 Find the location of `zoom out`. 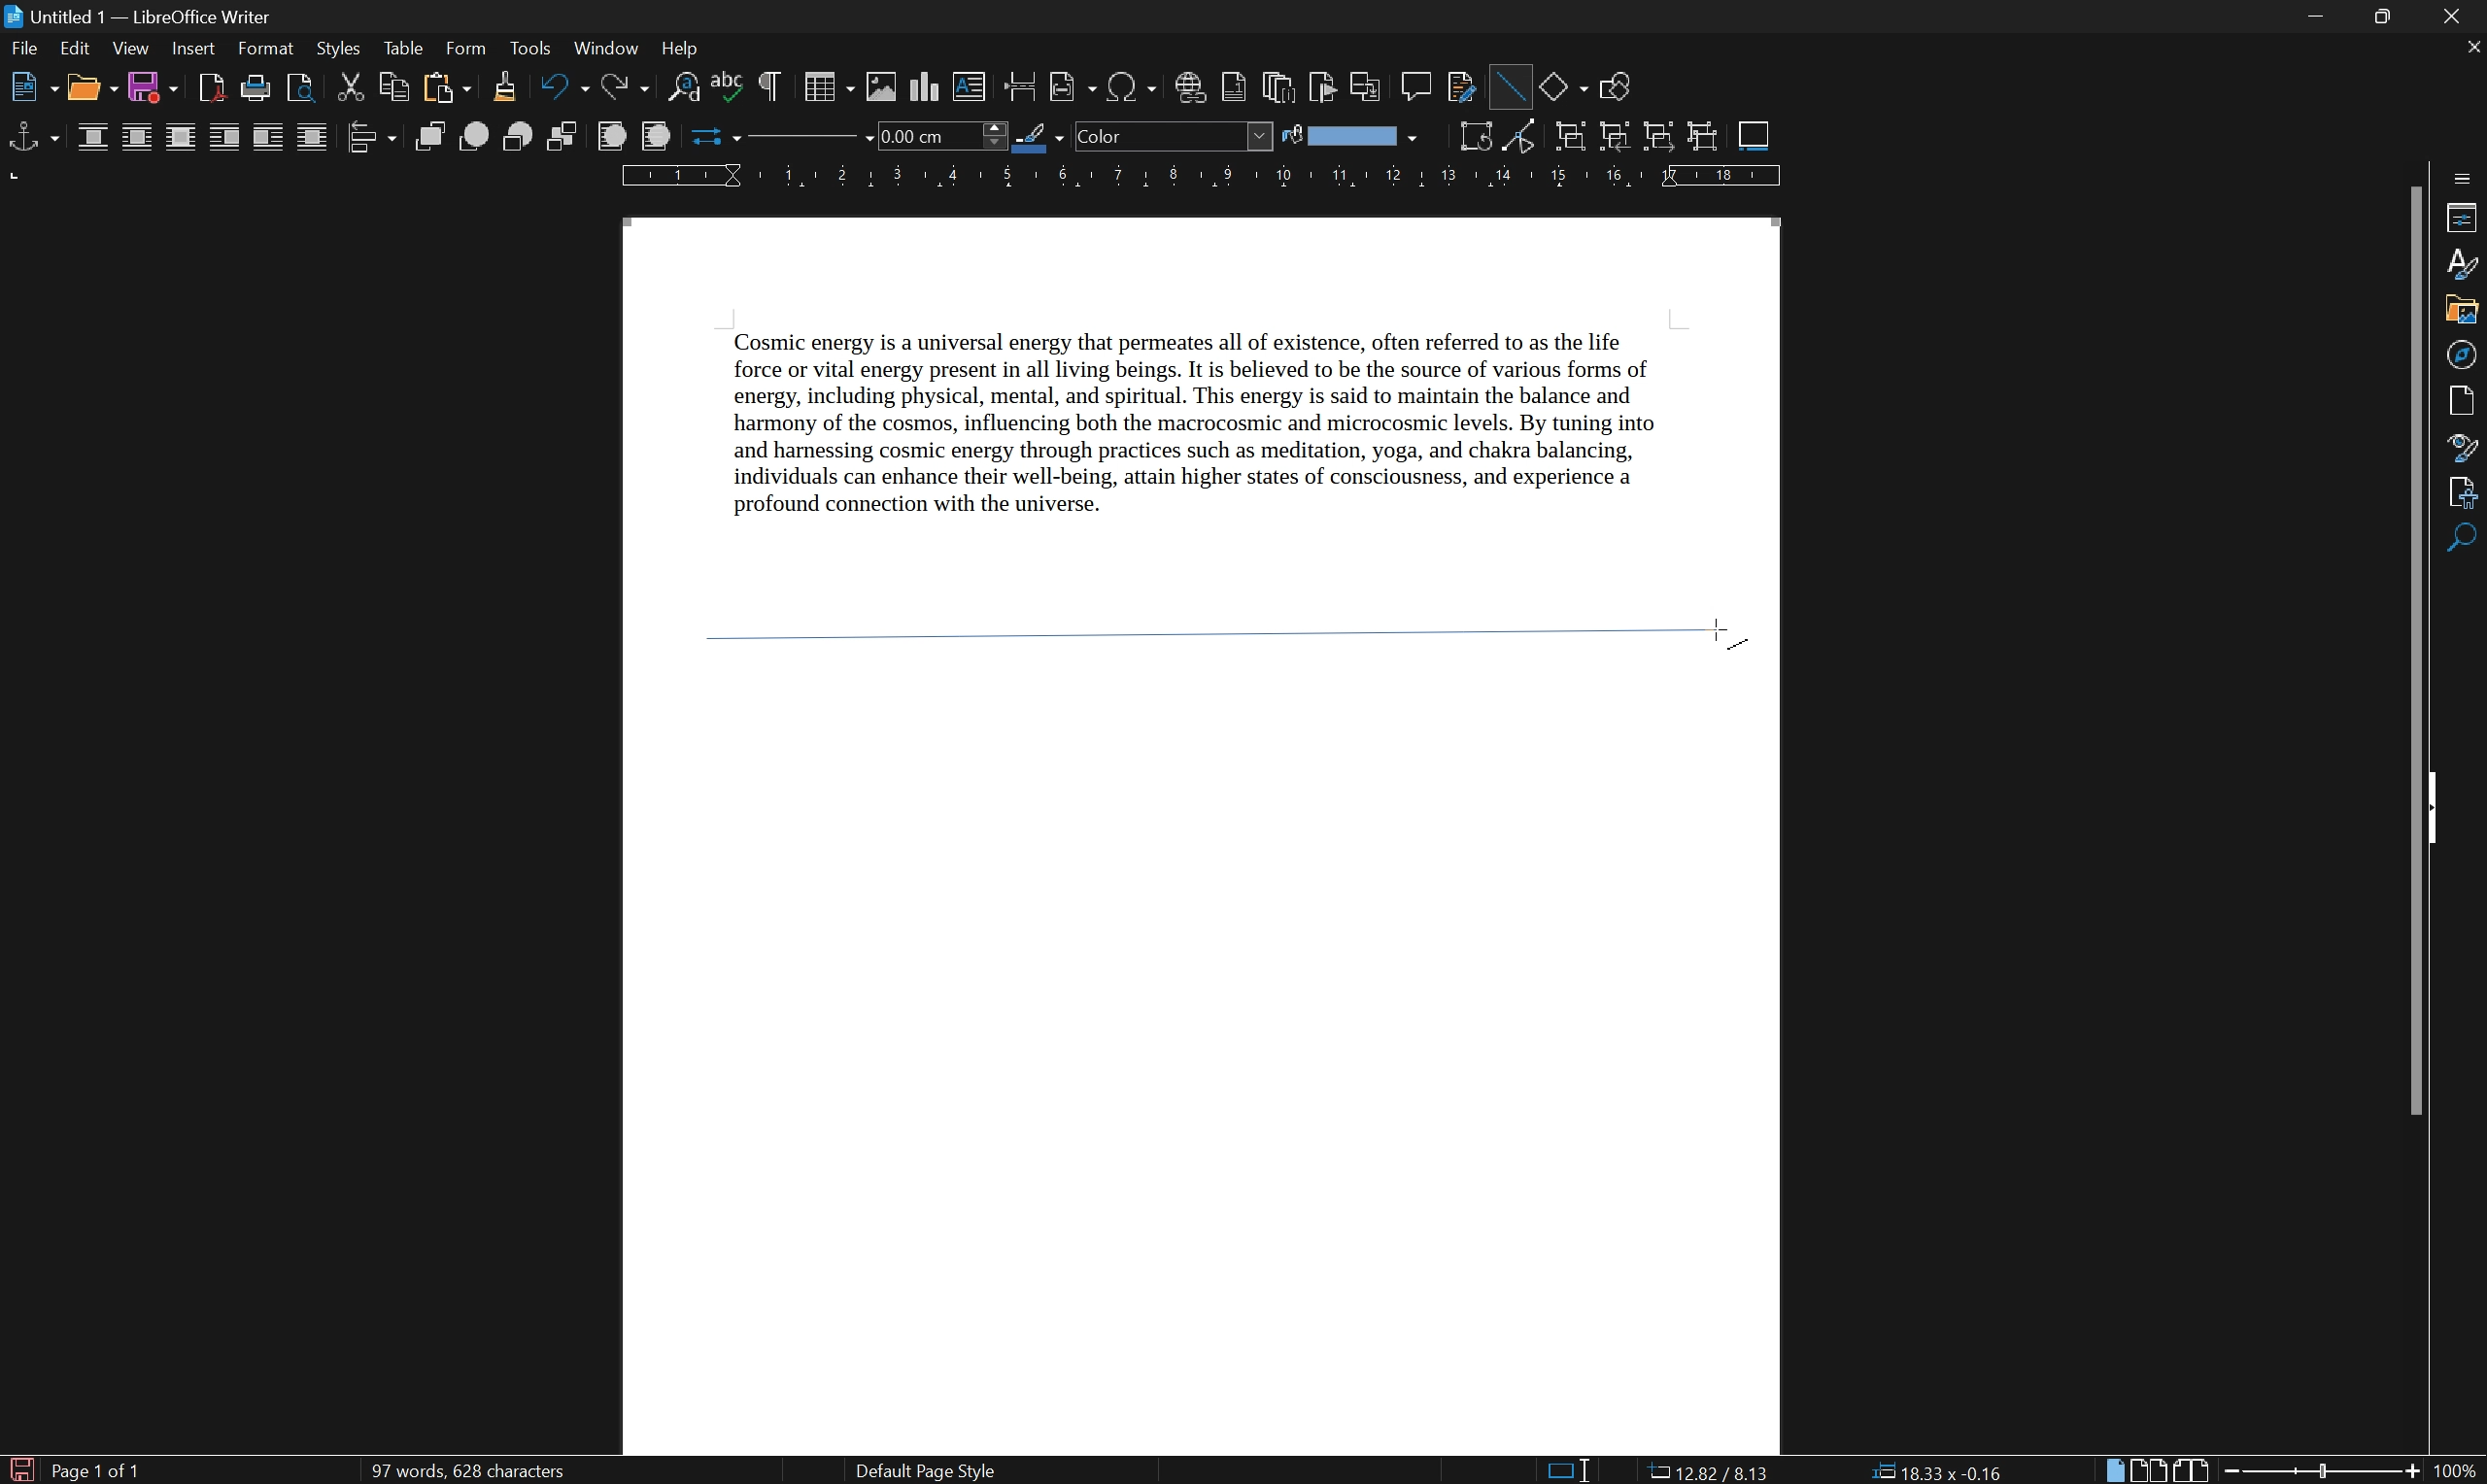

zoom out is located at coordinates (2235, 1471).